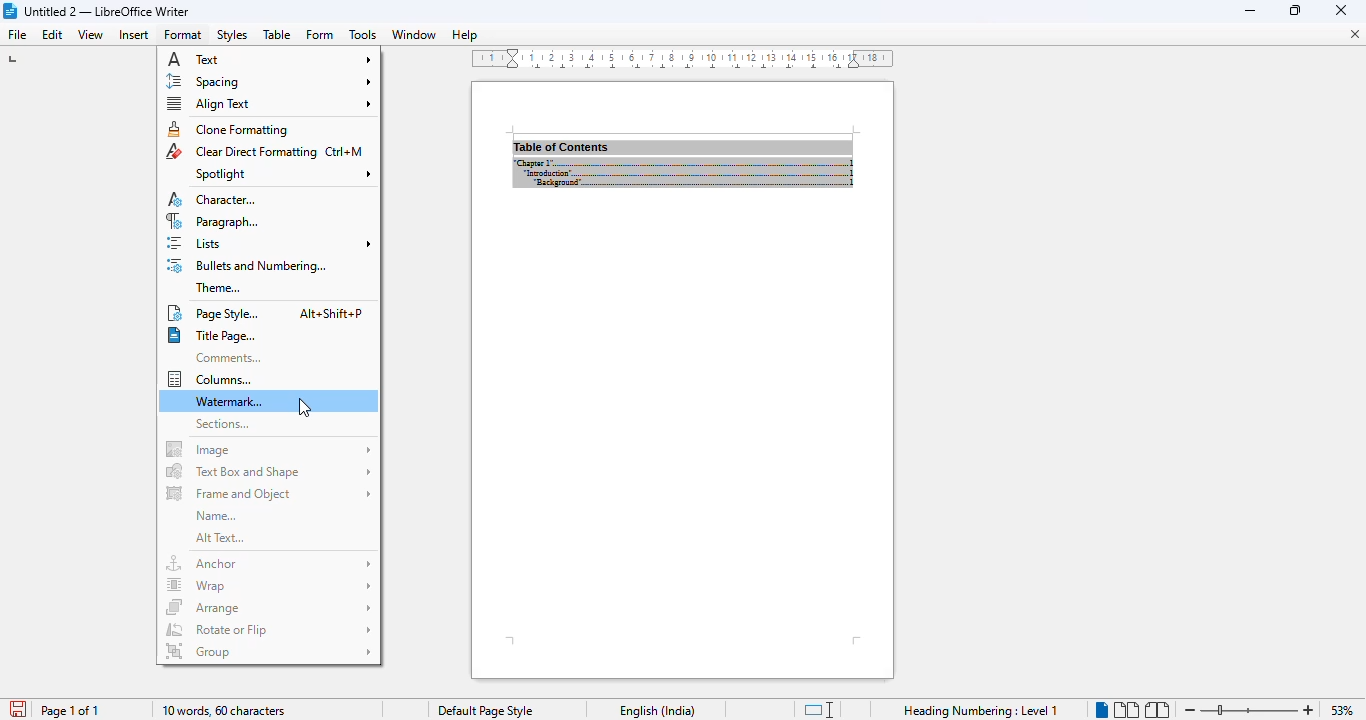  What do you see at coordinates (224, 711) in the screenshot?
I see `10 words, 60 characters` at bounding box center [224, 711].